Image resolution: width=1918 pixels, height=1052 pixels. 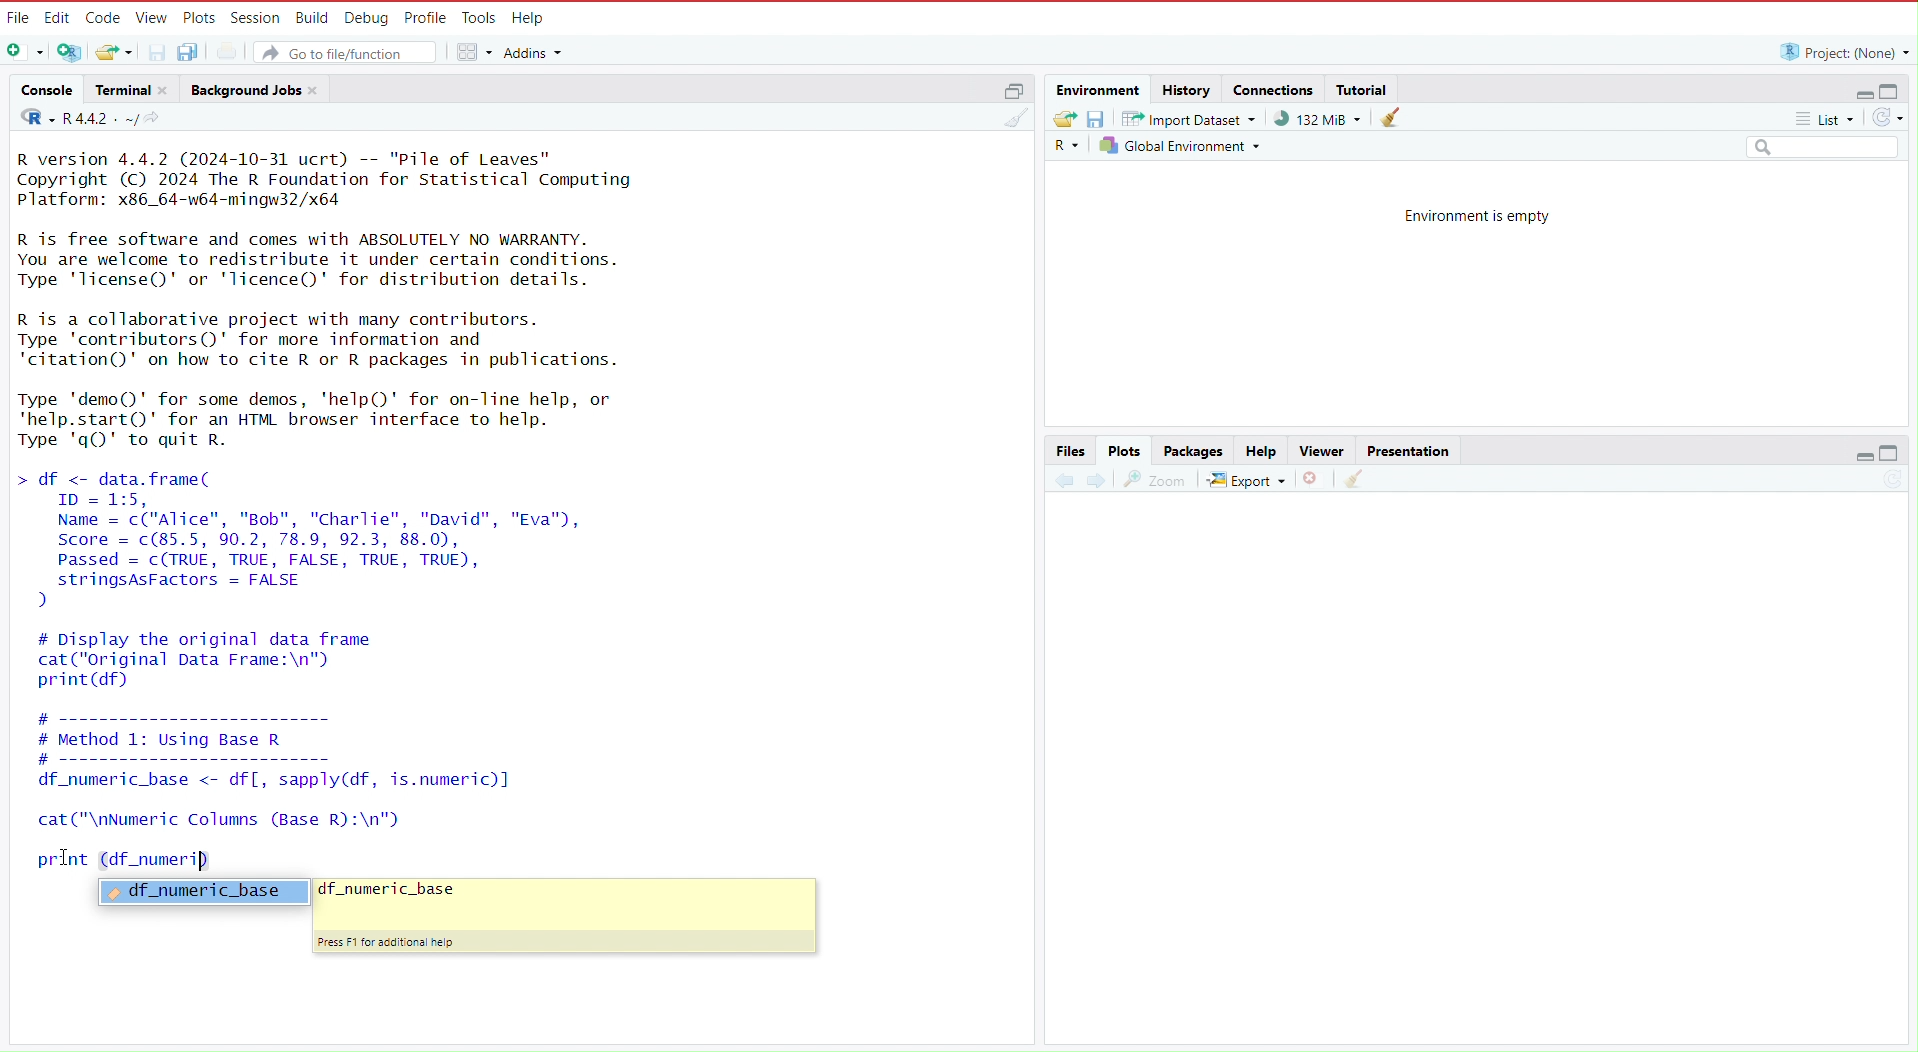 I want to click on cursor, so click(x=66, y=855).